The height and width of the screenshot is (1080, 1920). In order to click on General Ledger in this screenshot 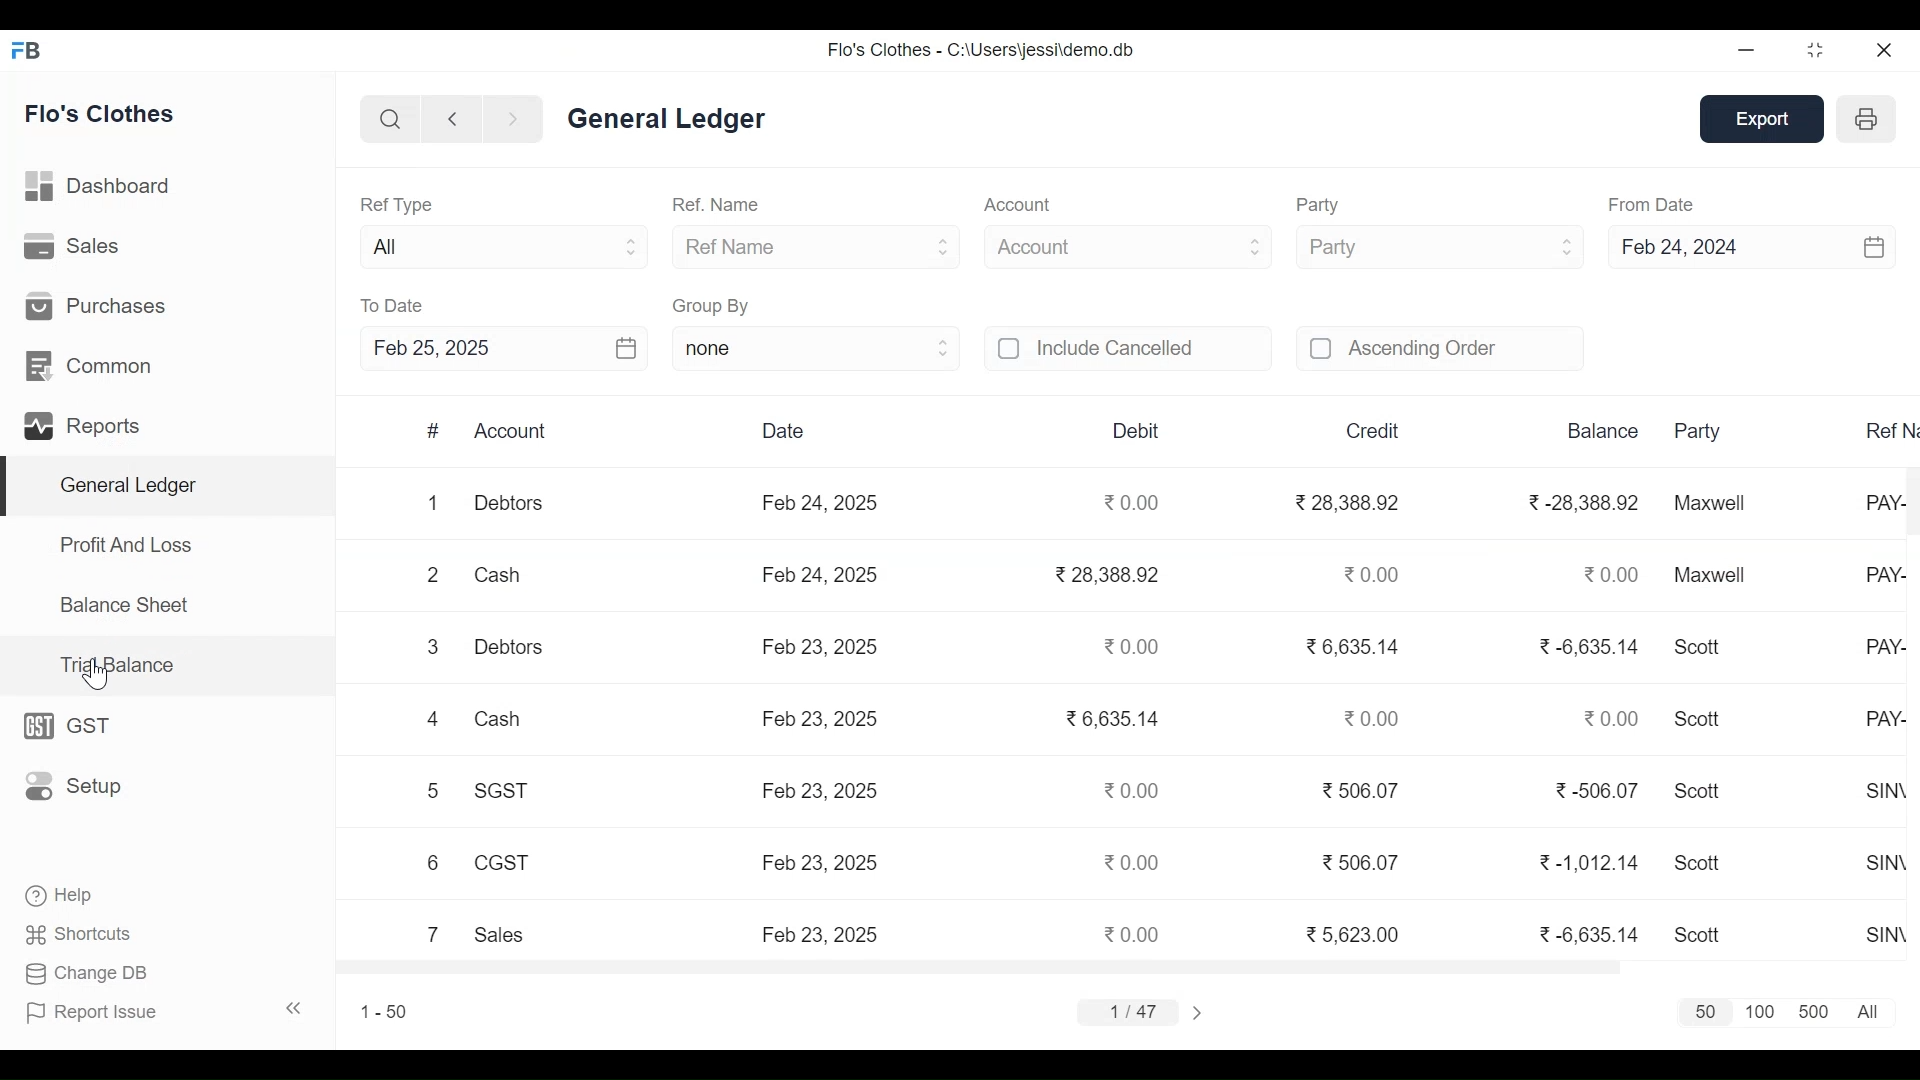, I will do `click(168, 486)`.